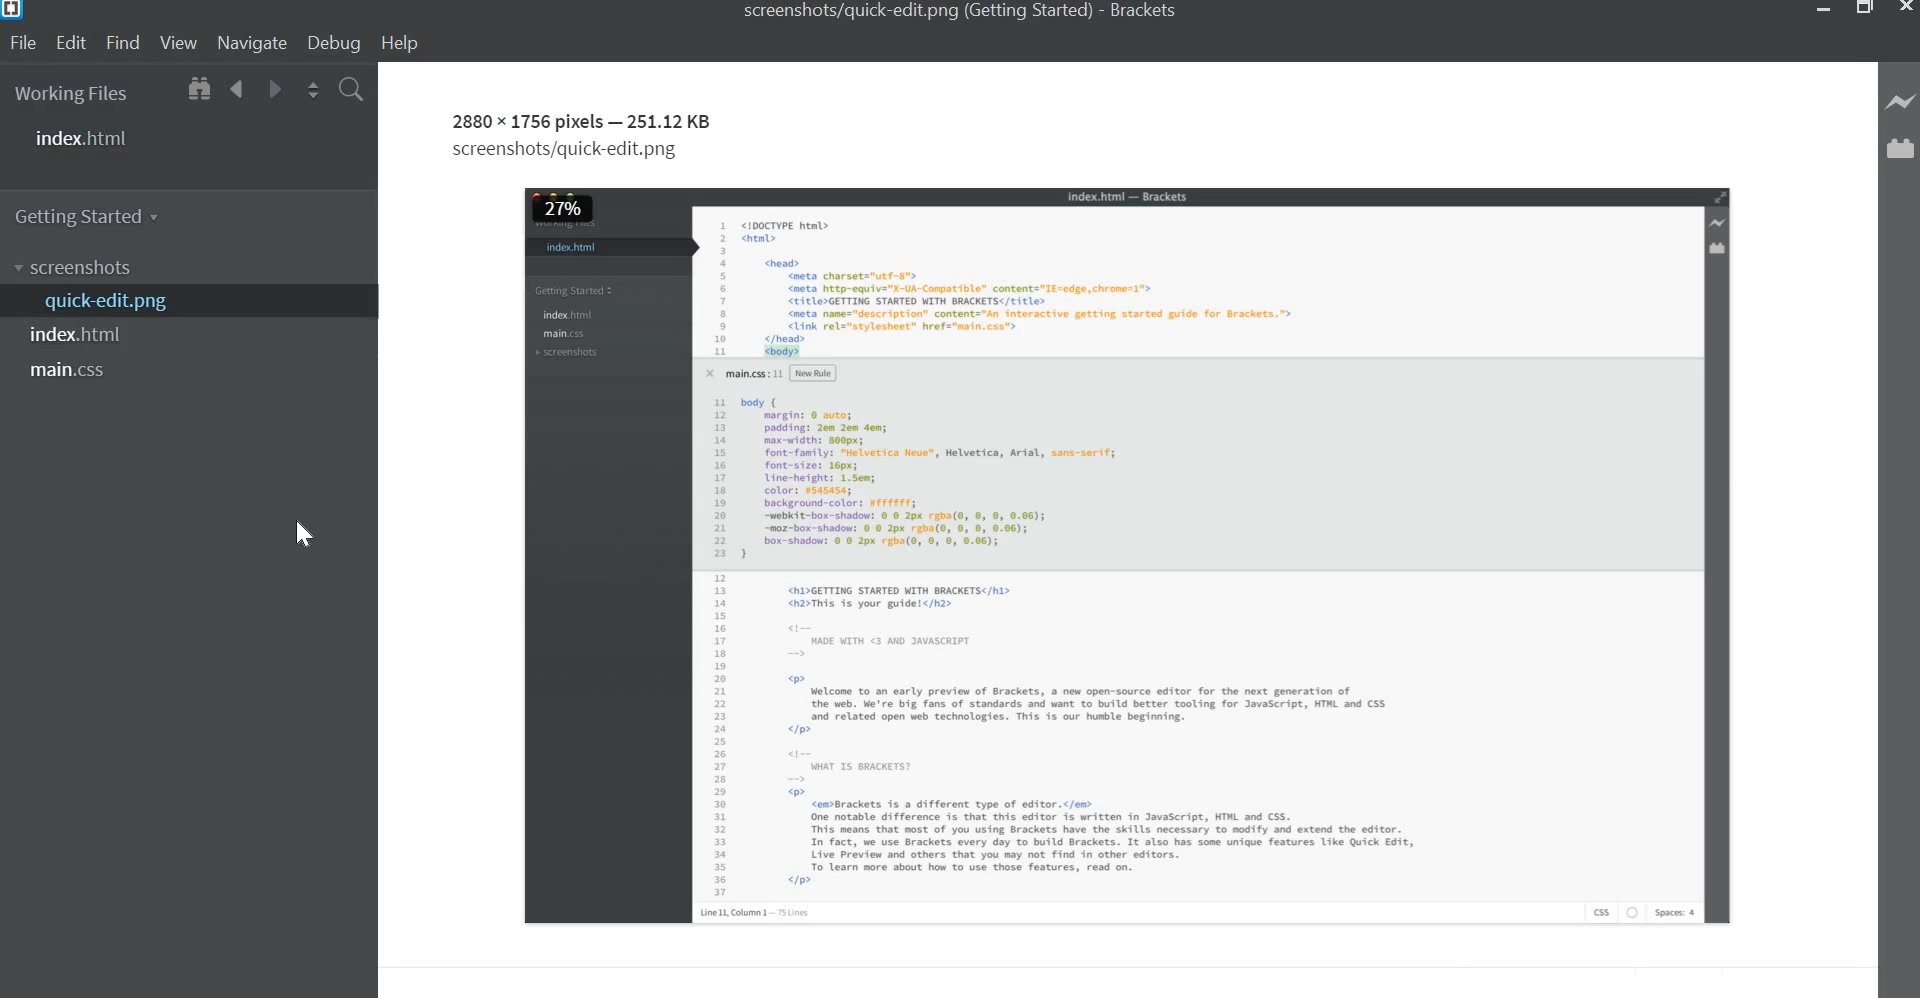 The height and width of the screenshot is (998, 1920). What do you see at coordinates (238, 91) in the screenshot?
I see `Navigate backwards` at bounding box center [238, 91].